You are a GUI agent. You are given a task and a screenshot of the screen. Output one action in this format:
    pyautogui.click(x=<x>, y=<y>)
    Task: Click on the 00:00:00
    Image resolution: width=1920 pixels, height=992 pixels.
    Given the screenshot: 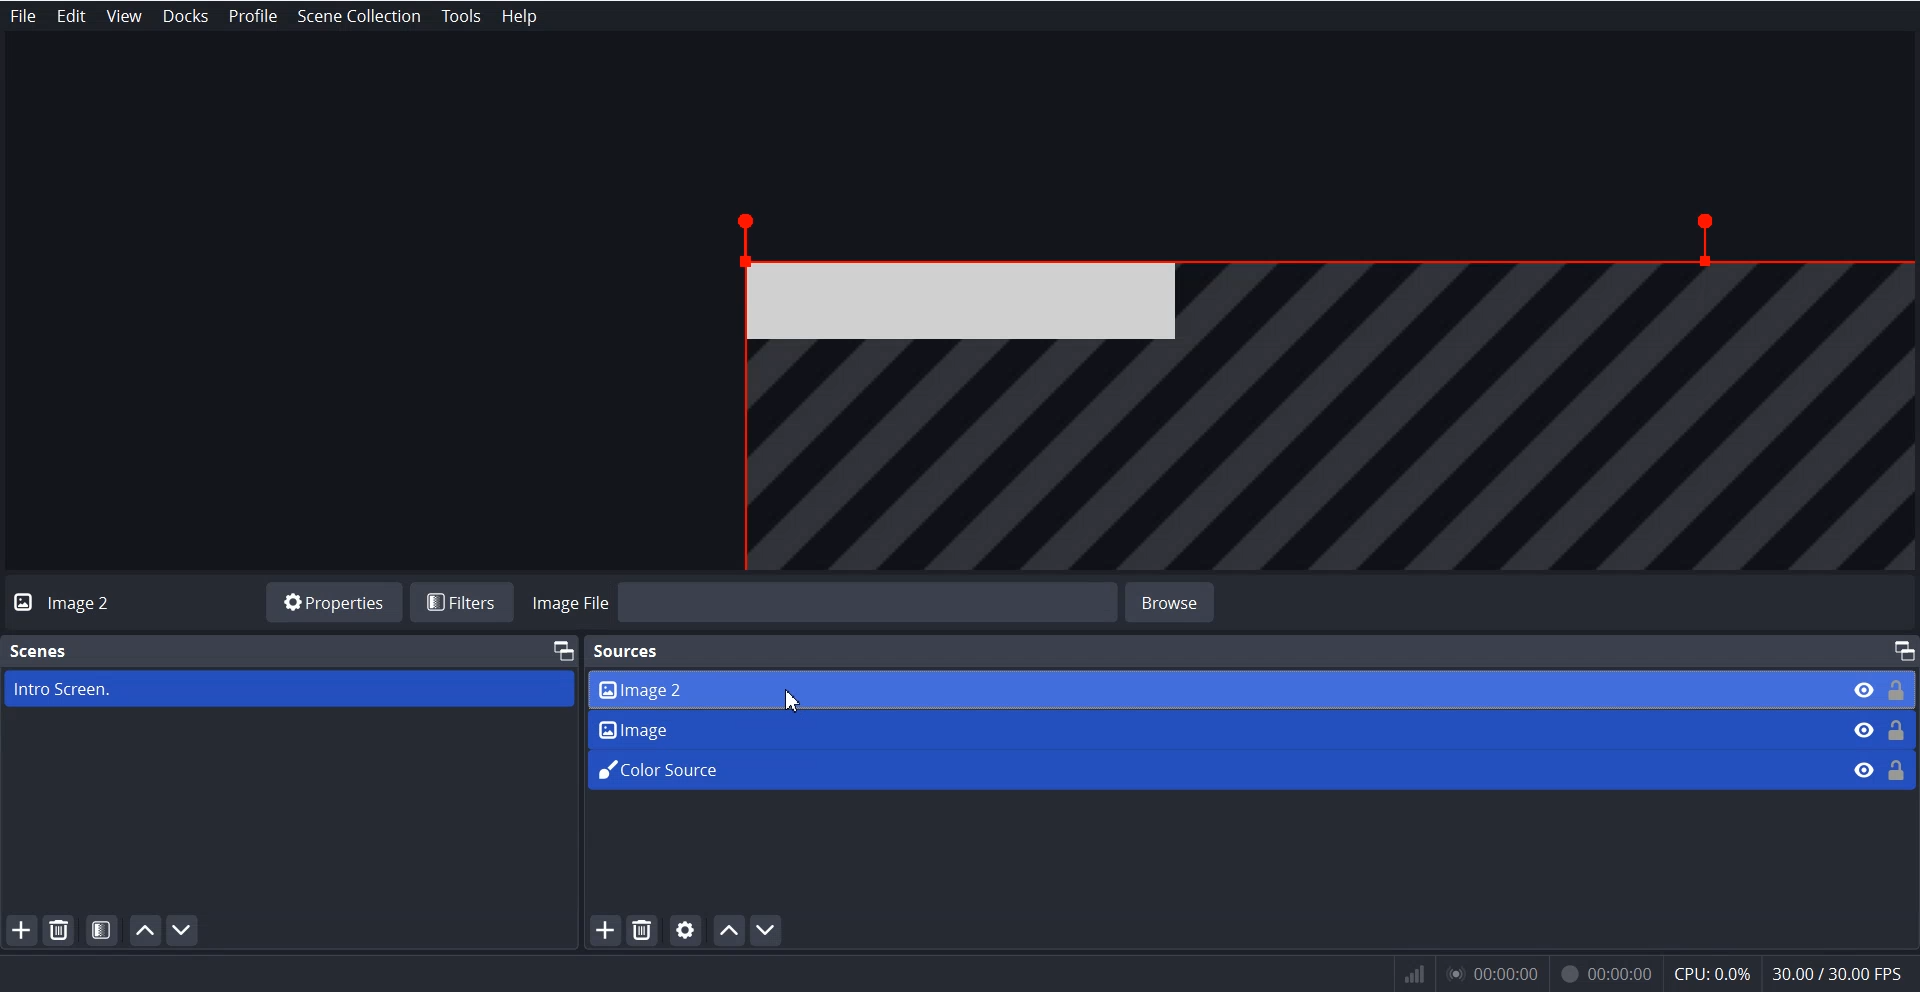 What is the action you would take?
    pyautogui.click(x=1605, y=971)
    